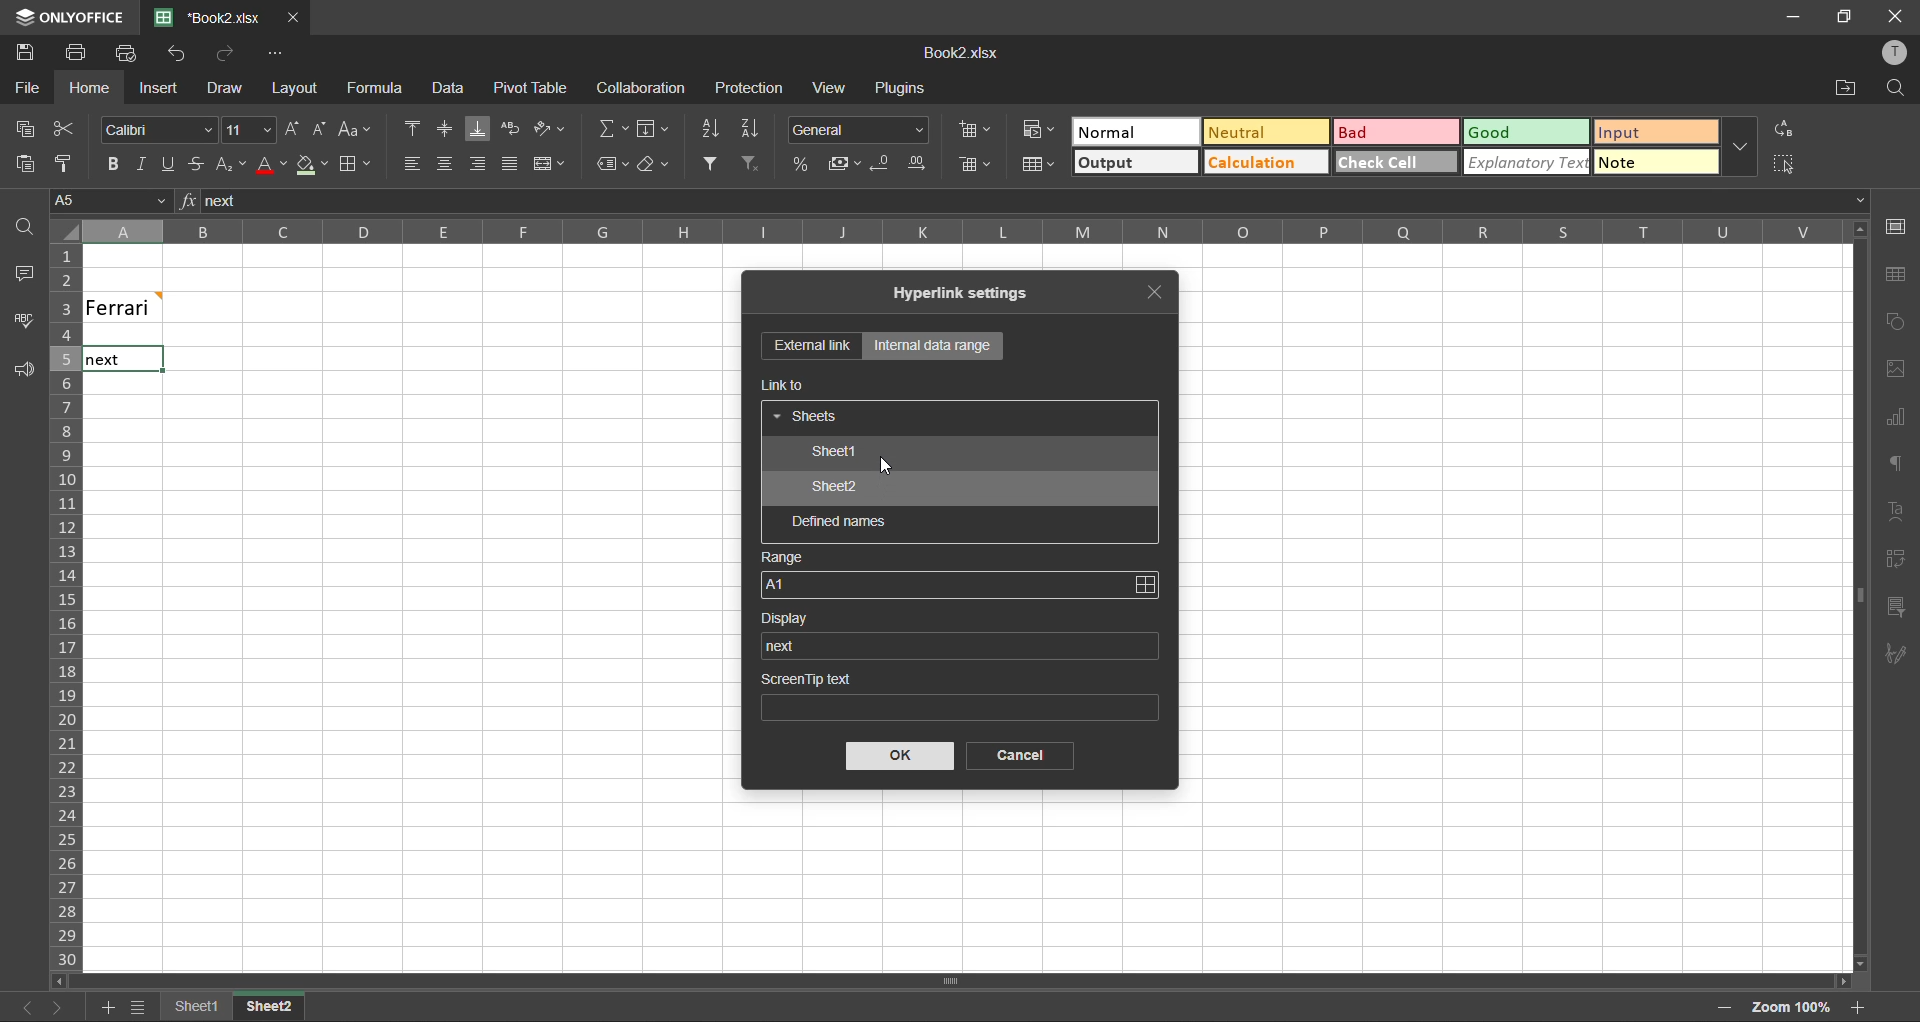 Image resolution: width=1920 pixels, height=1022 pixels. I want to click on undo, so click(177, 53).